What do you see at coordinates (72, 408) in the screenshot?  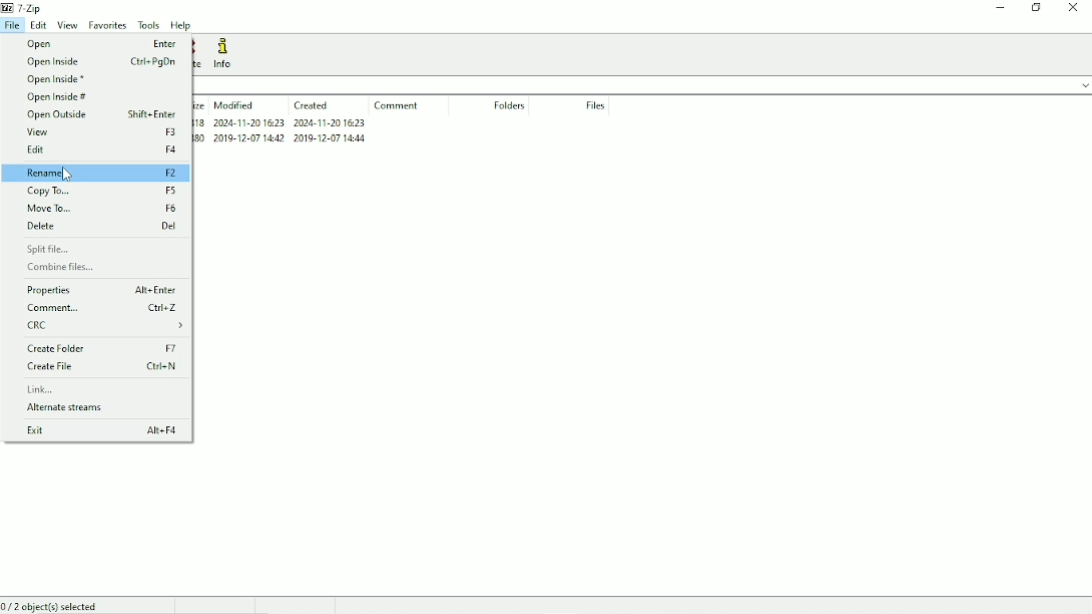 I see `Alternate streams` at bounding box center [72, 408].